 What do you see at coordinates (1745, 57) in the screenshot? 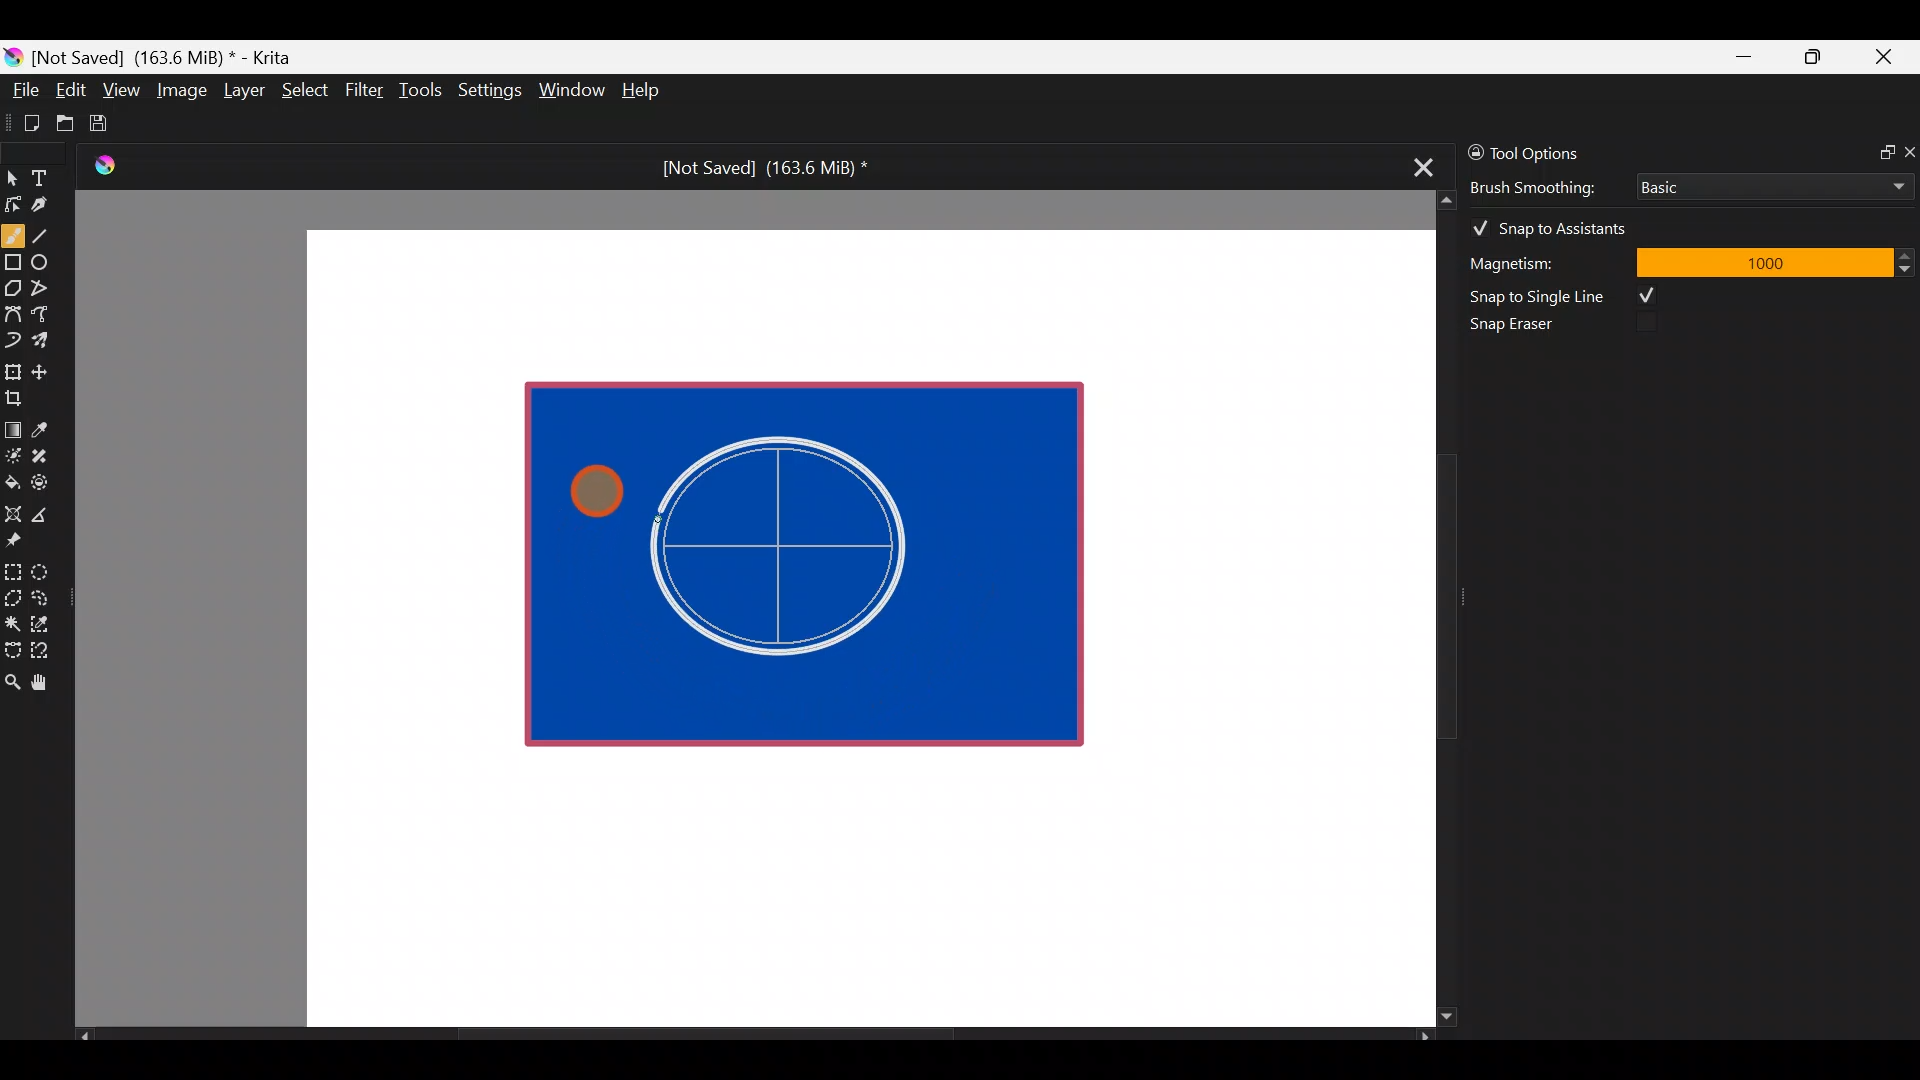
I see `Minimize` at bounding box center [1745, 57].